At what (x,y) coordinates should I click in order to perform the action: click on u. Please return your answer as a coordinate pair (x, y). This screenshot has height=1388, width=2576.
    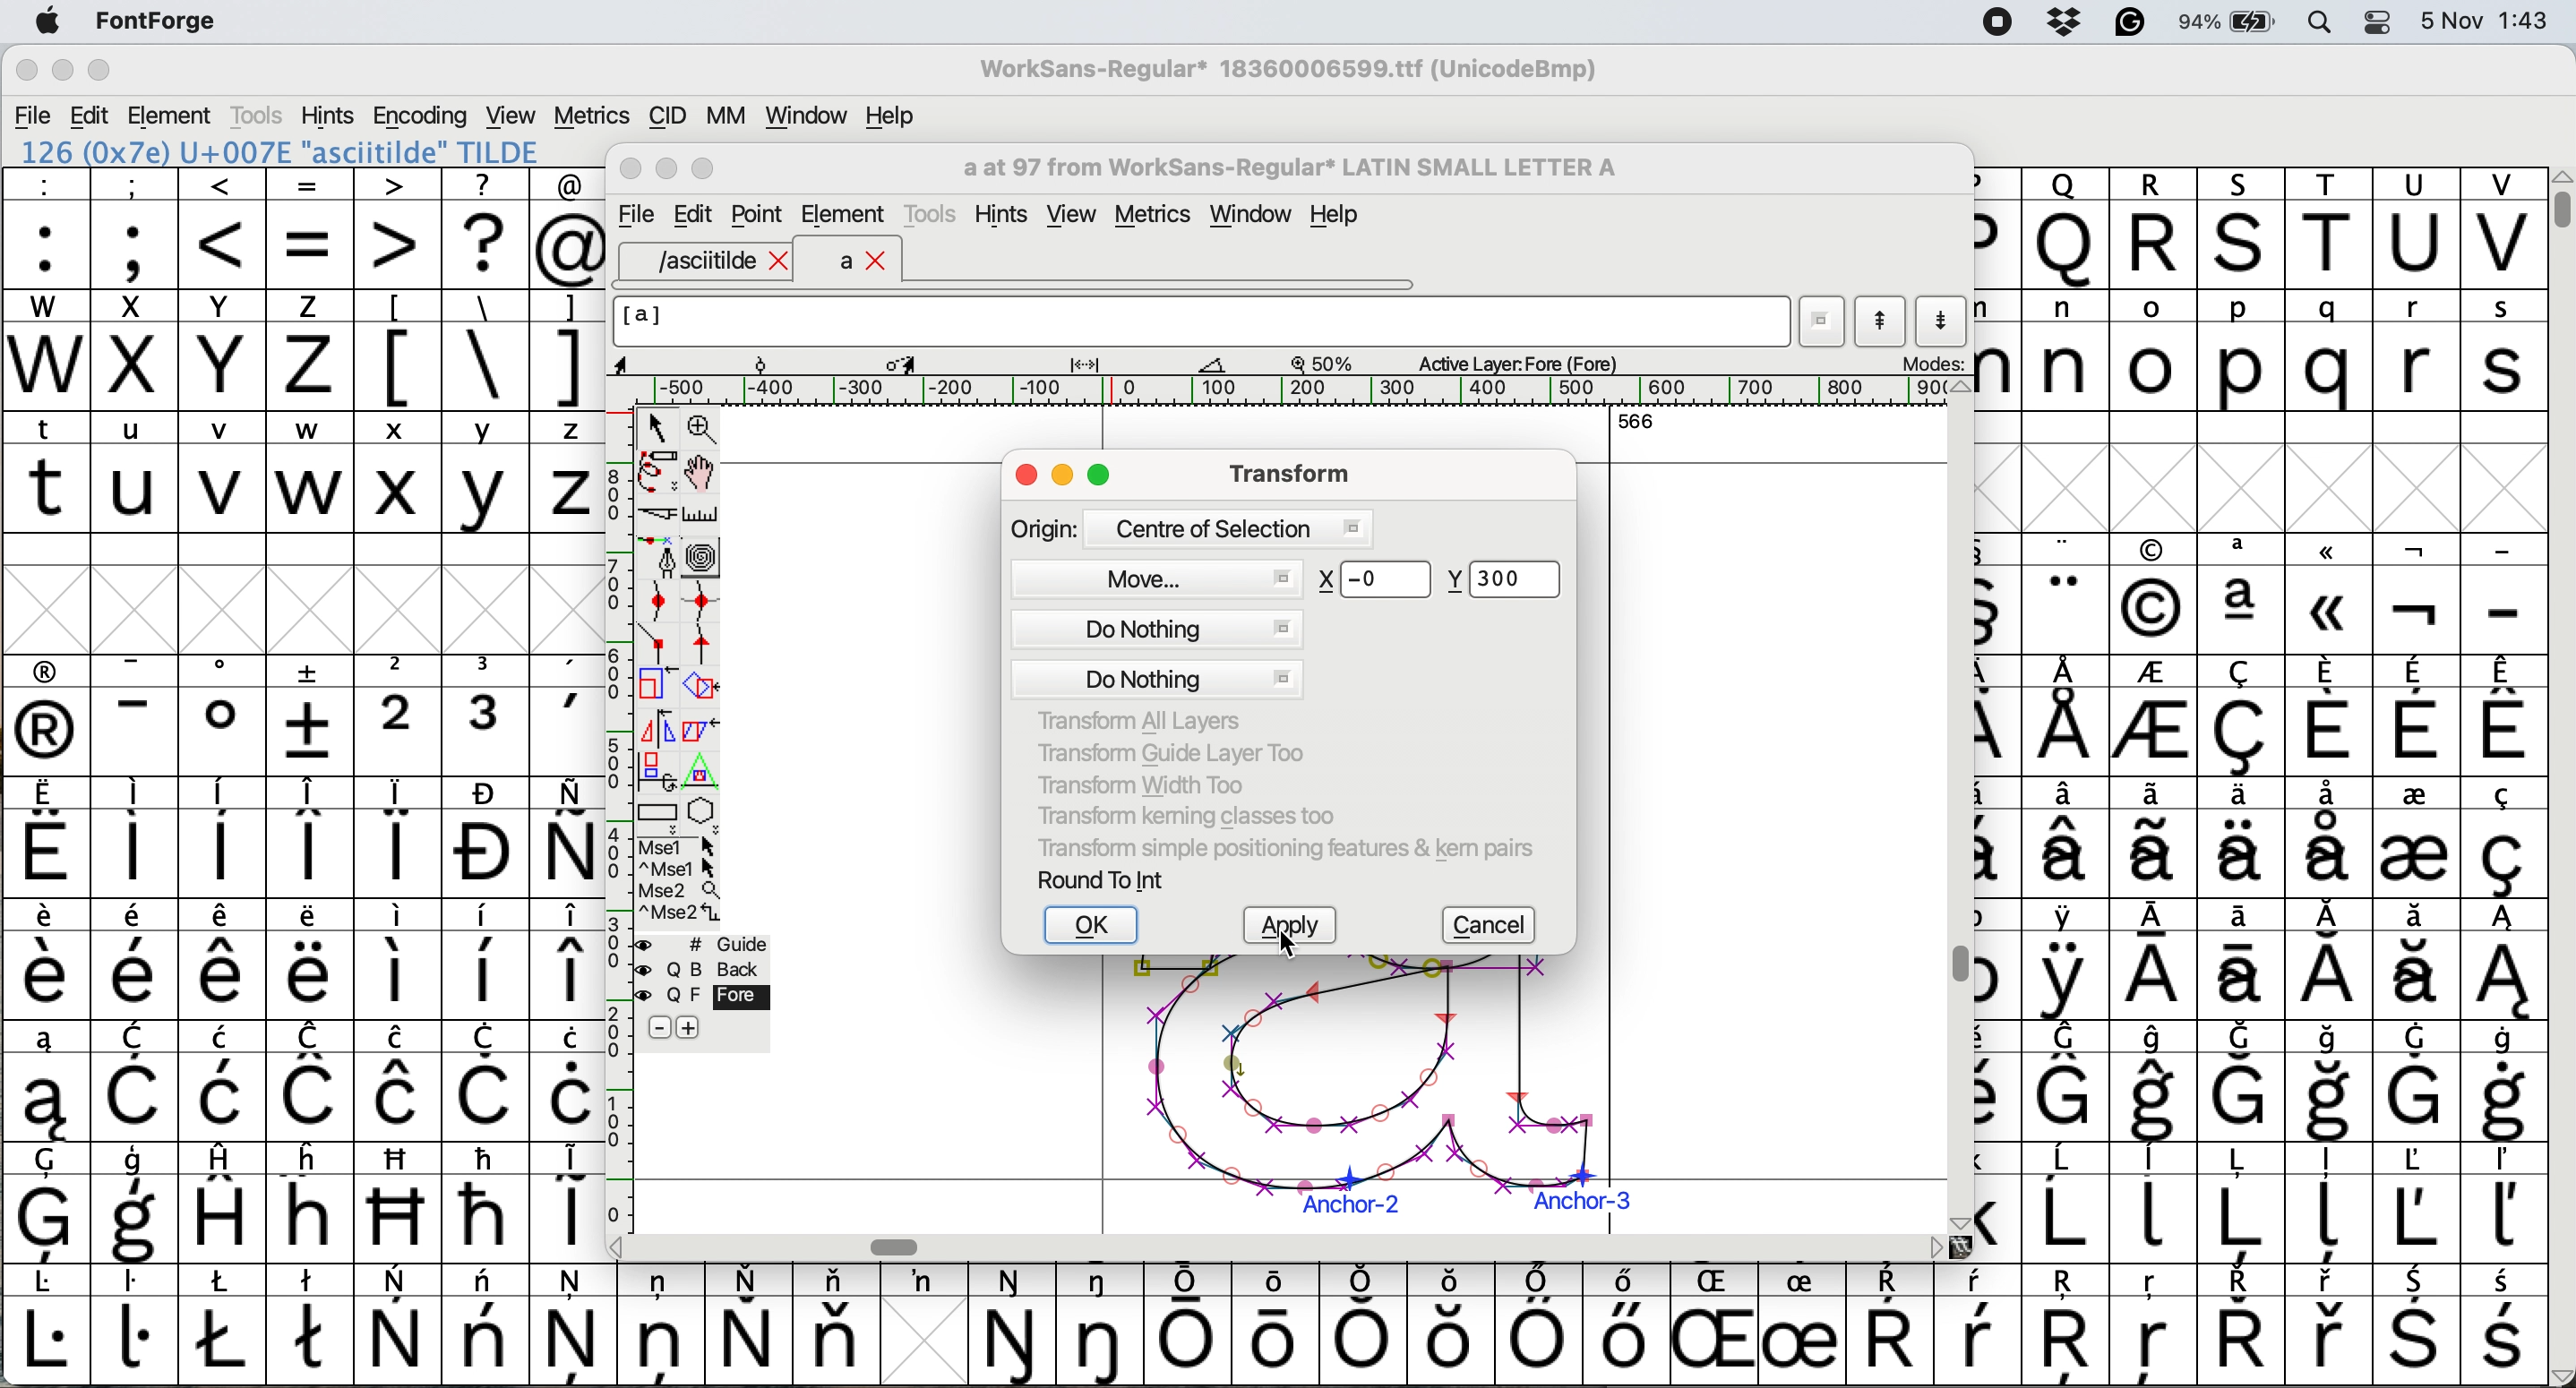
    Looking at the image, I should click on (136, 471).